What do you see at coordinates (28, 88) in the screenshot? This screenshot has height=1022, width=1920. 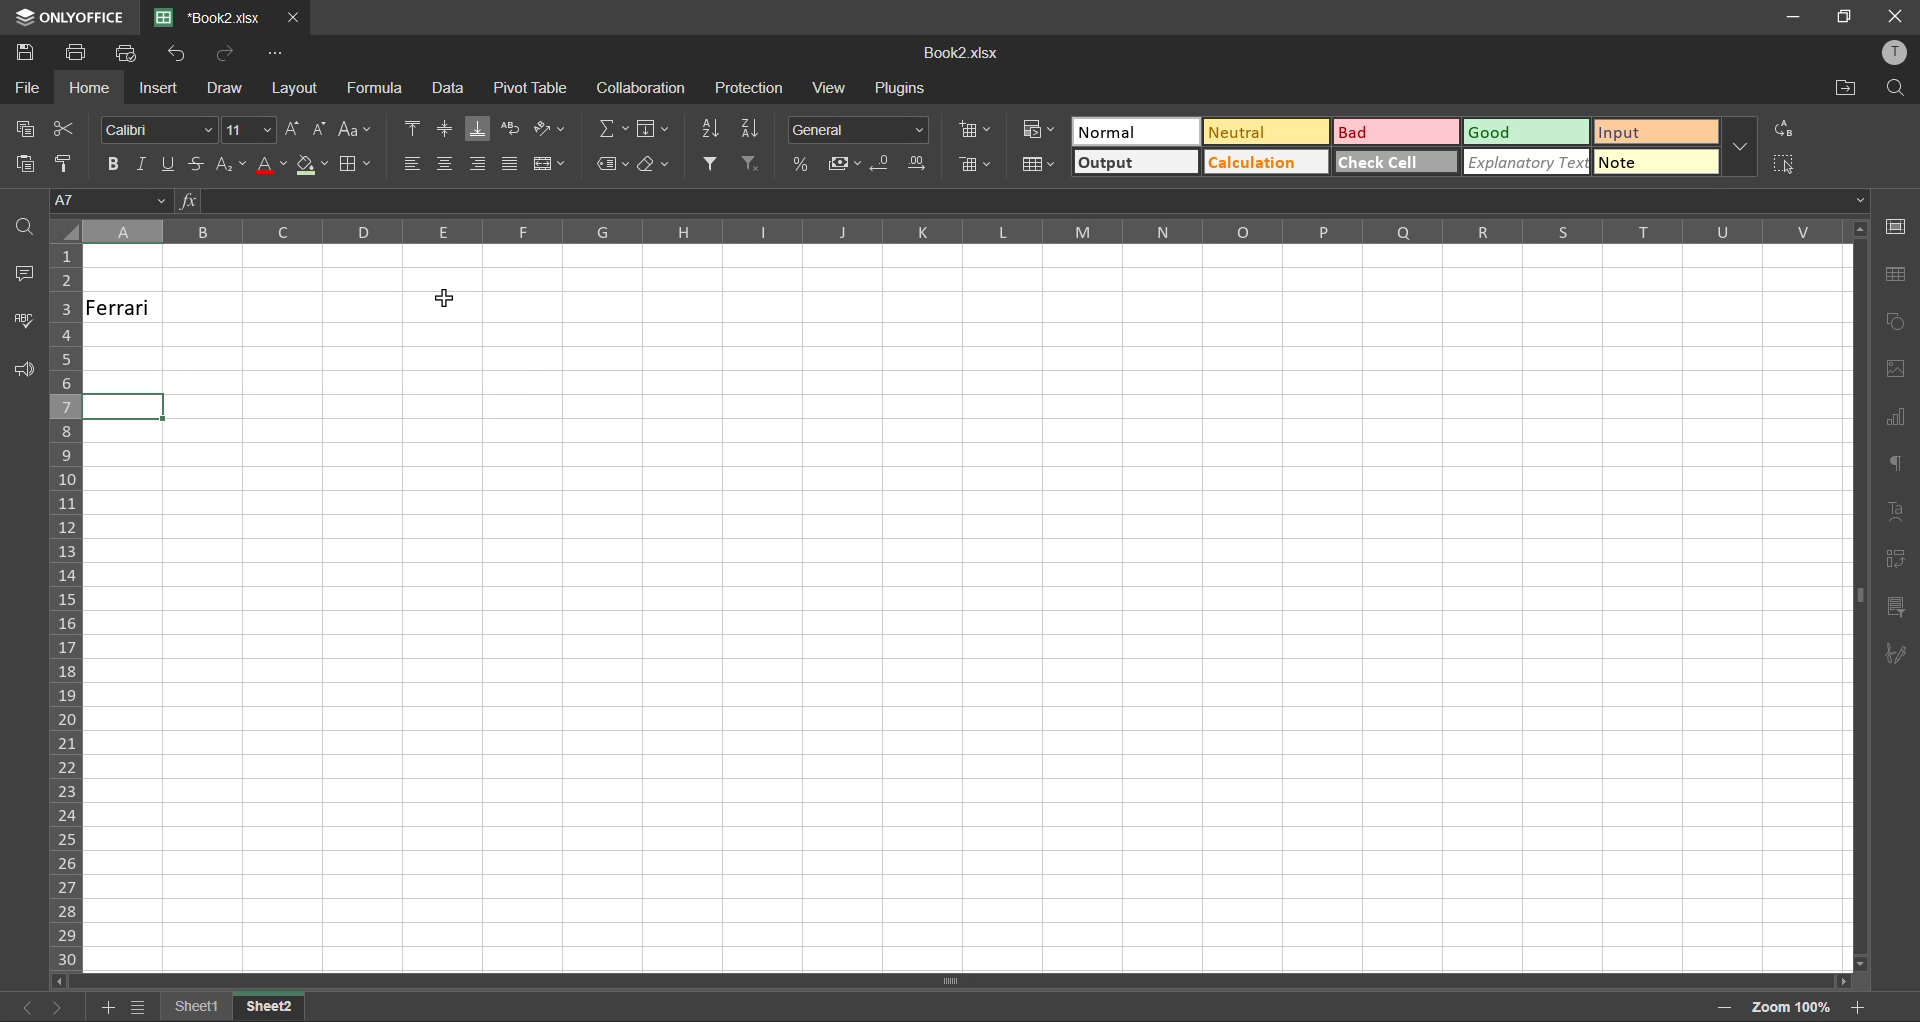 I see `file` at bounding box center [28, 88].